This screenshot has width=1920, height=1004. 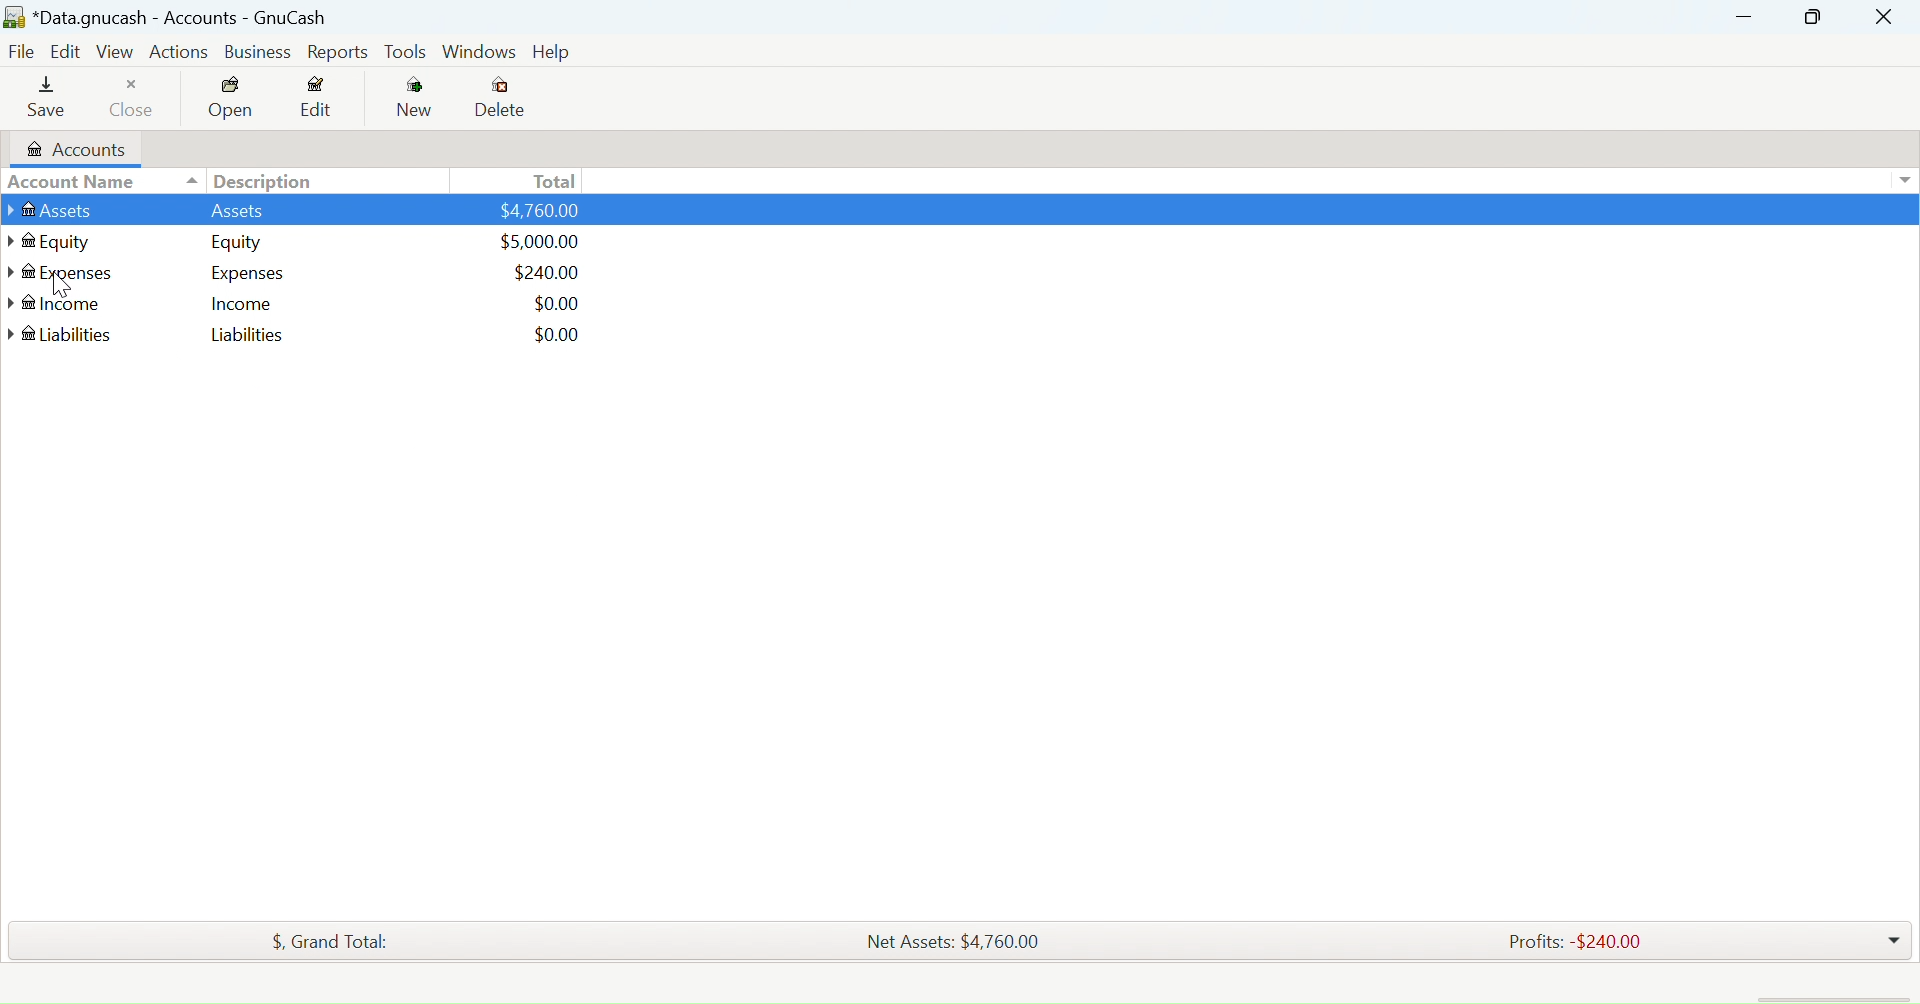 I want to click on Accounts, so click(x=77, y=149).